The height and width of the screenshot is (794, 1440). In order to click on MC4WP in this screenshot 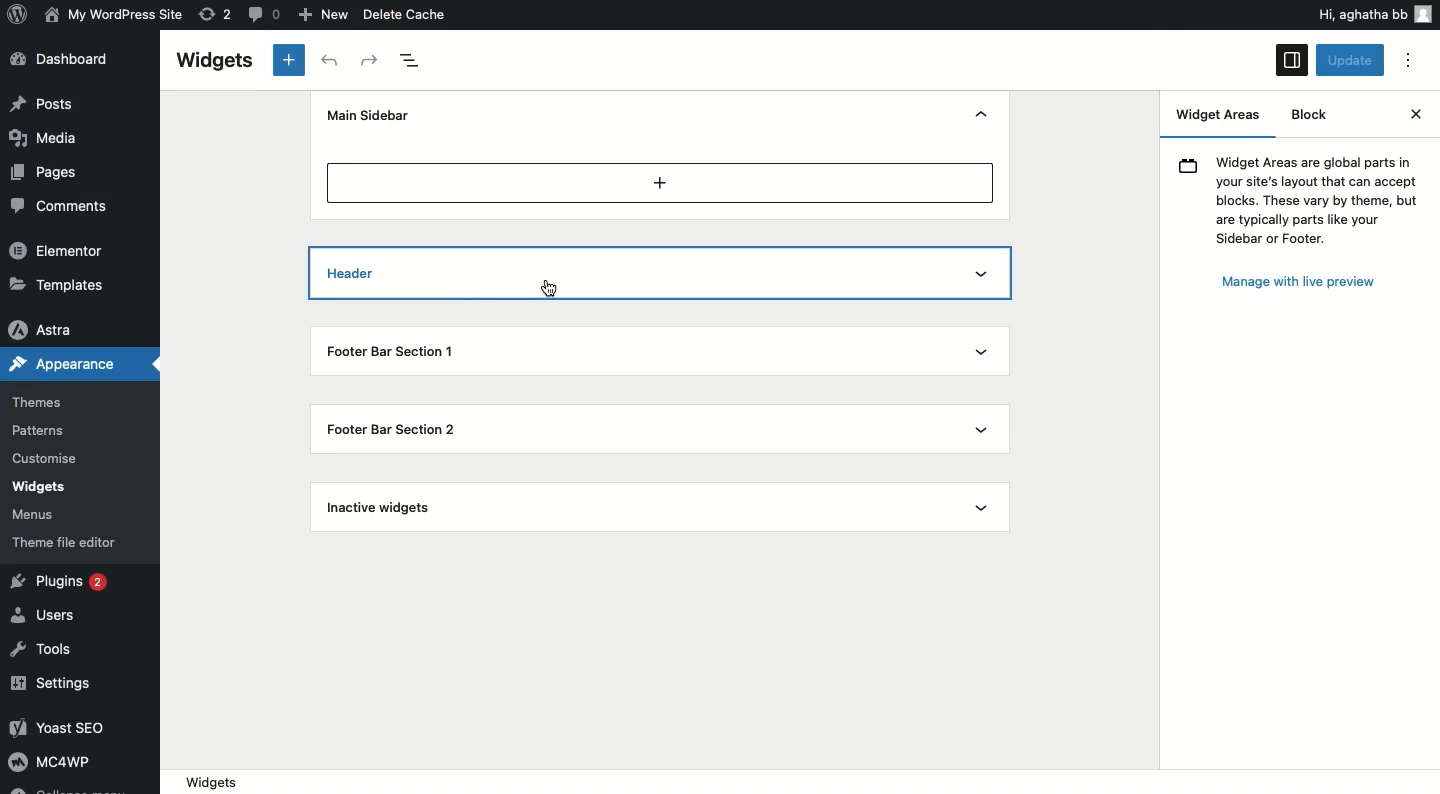, I will do `click(48, 760)`.